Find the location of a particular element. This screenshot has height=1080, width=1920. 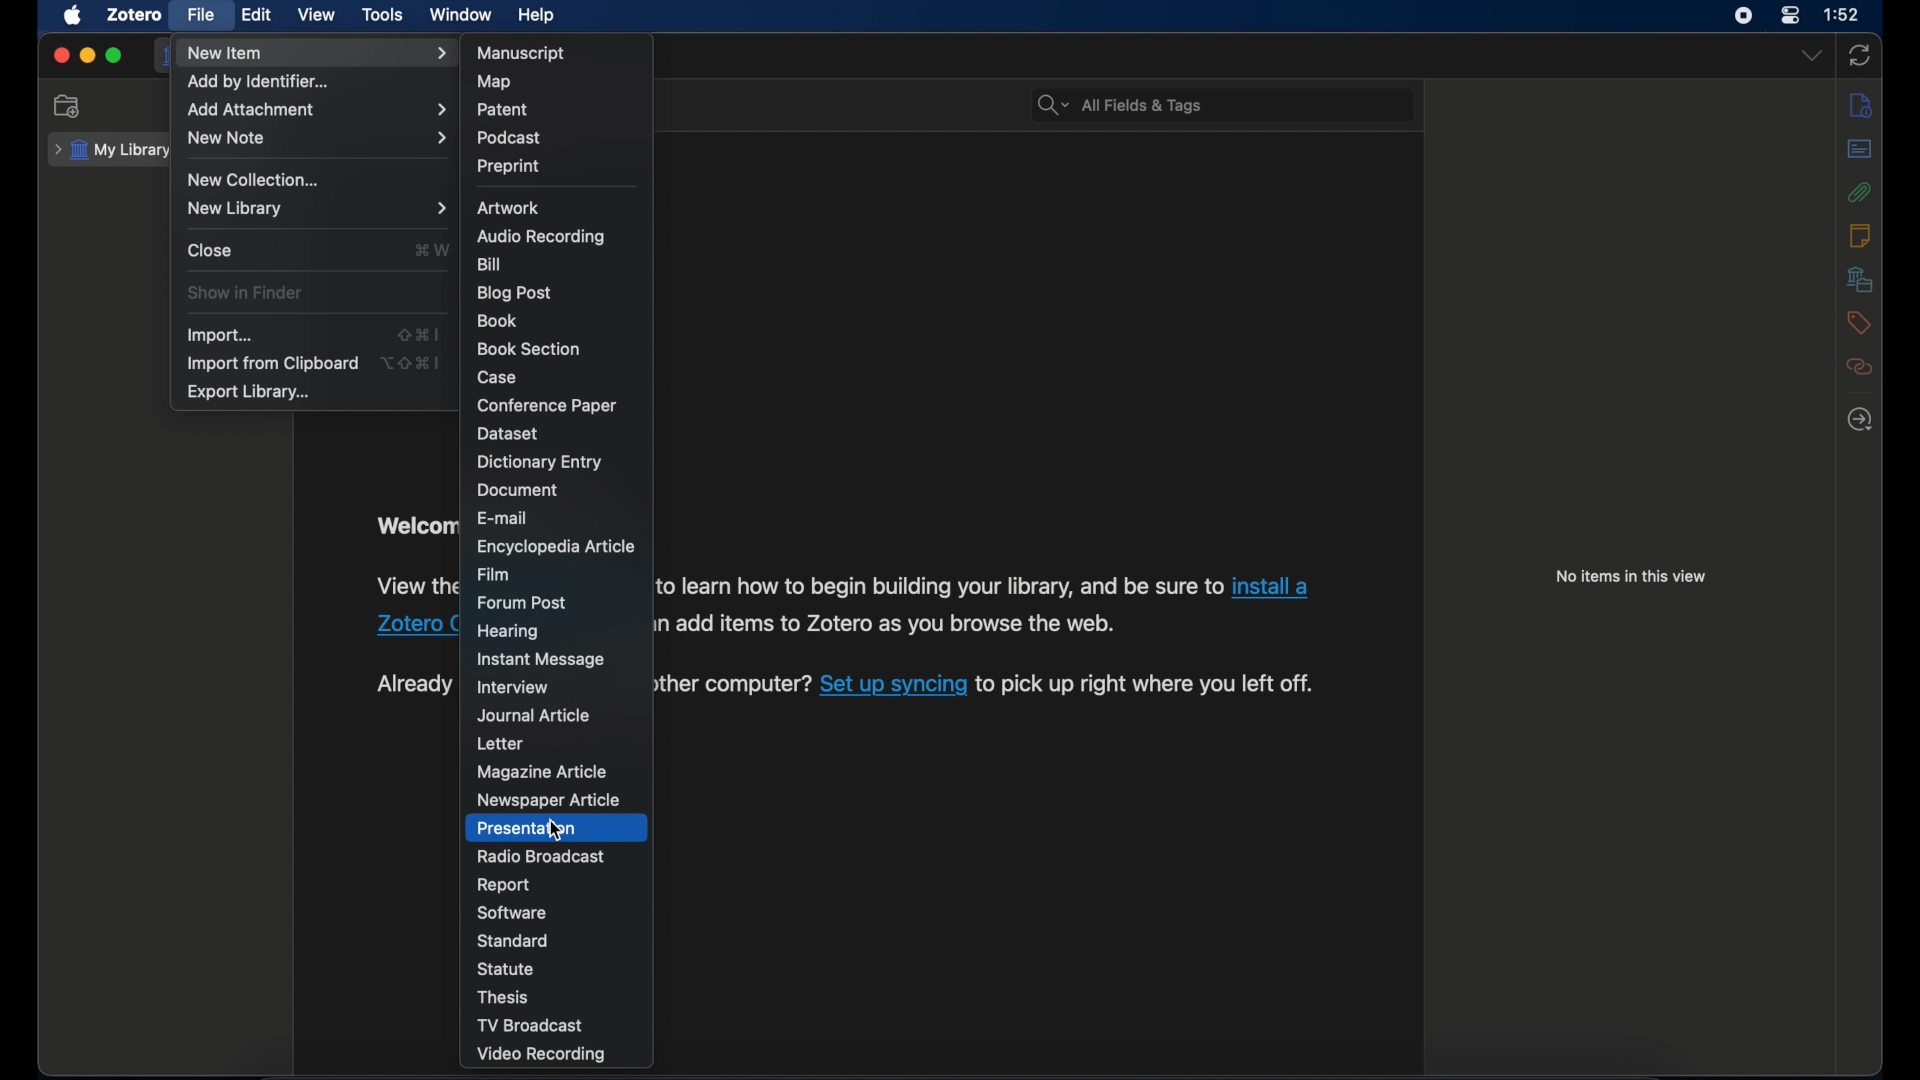

preprint is located at coordinates (509, 166).